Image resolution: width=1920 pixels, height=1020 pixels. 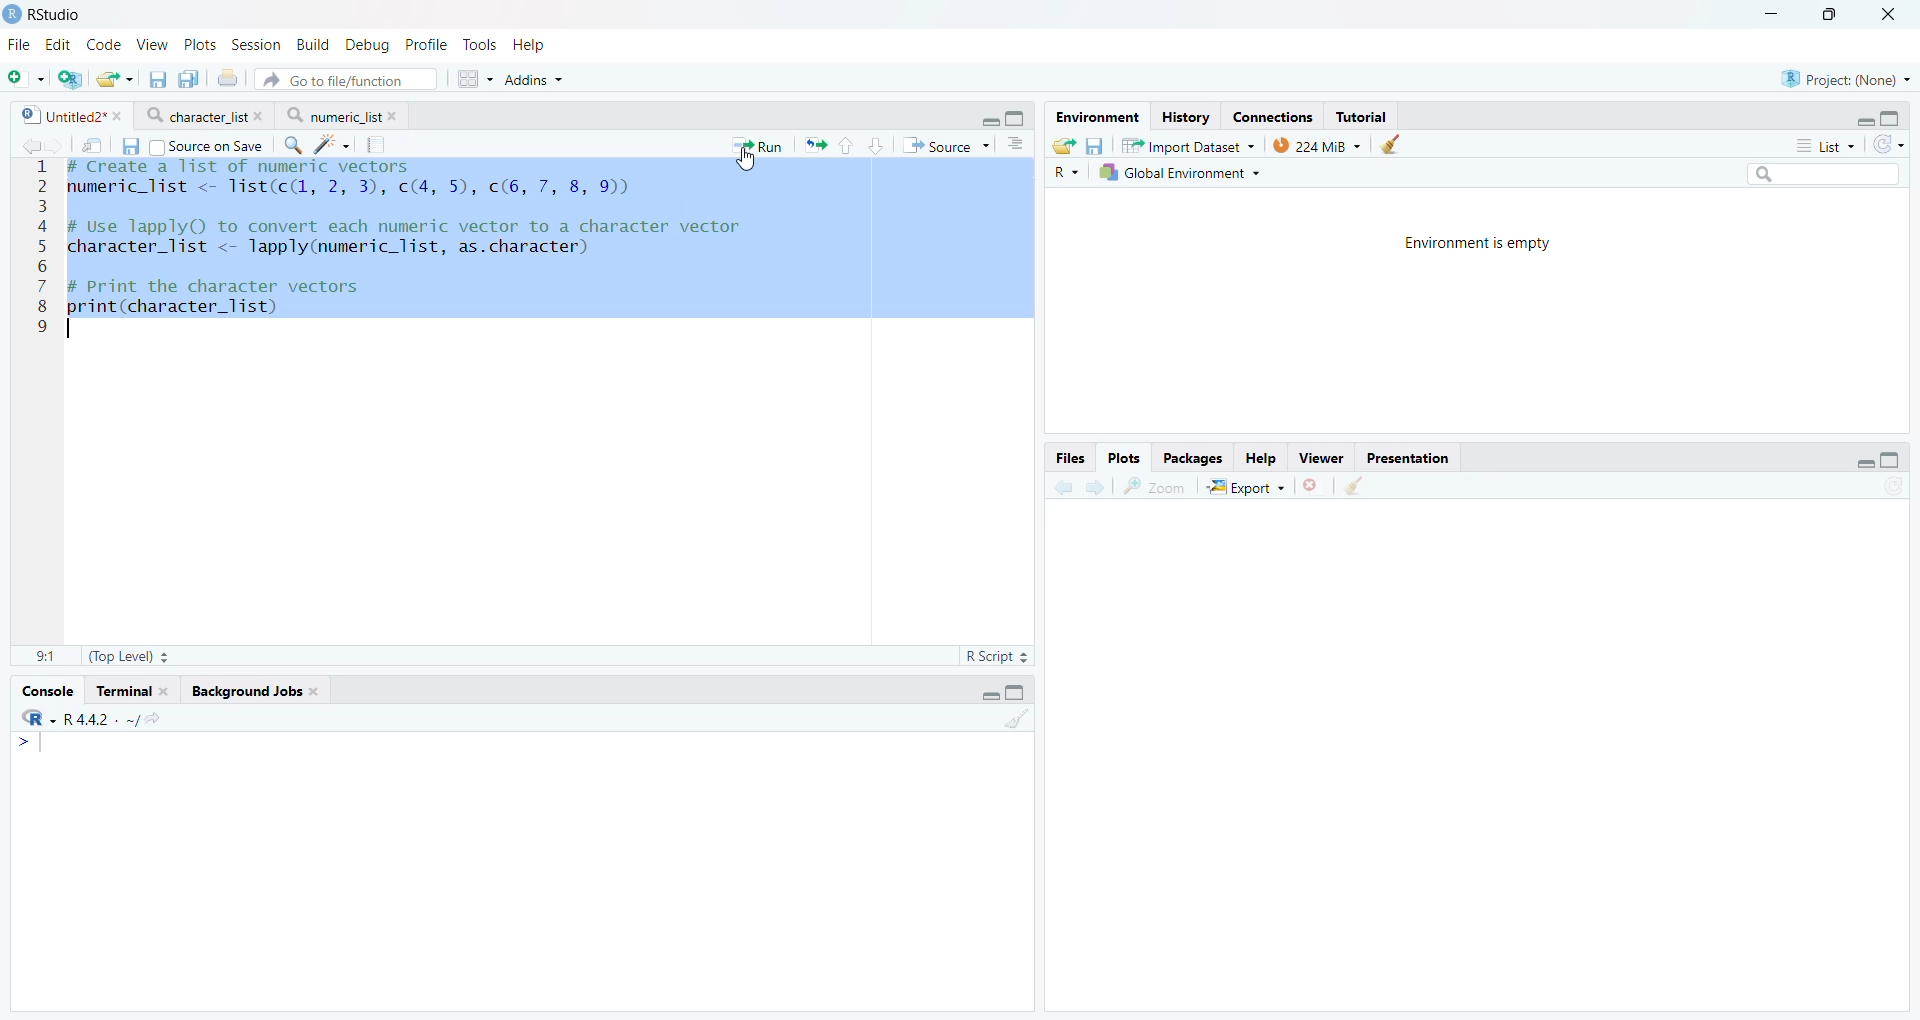 I want to click on Viewer, so click(x=1321, y=457).